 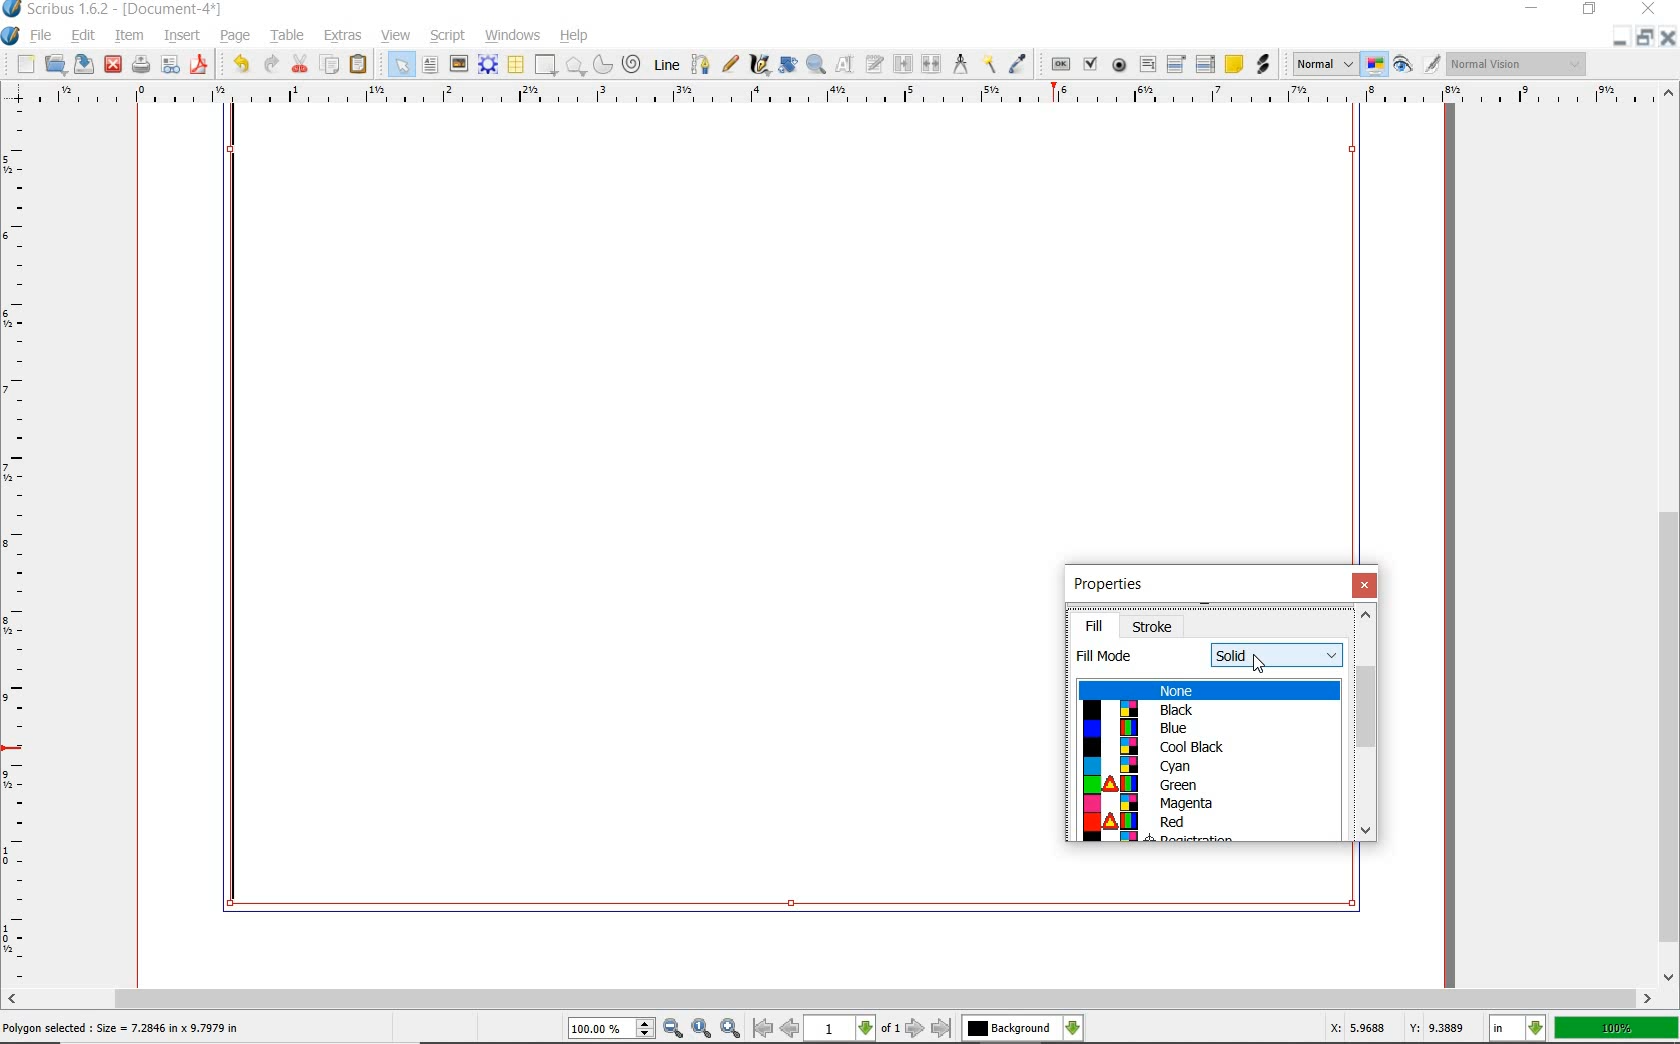 I want to click on zoom in or zoom out, so click(x=815, y=66).